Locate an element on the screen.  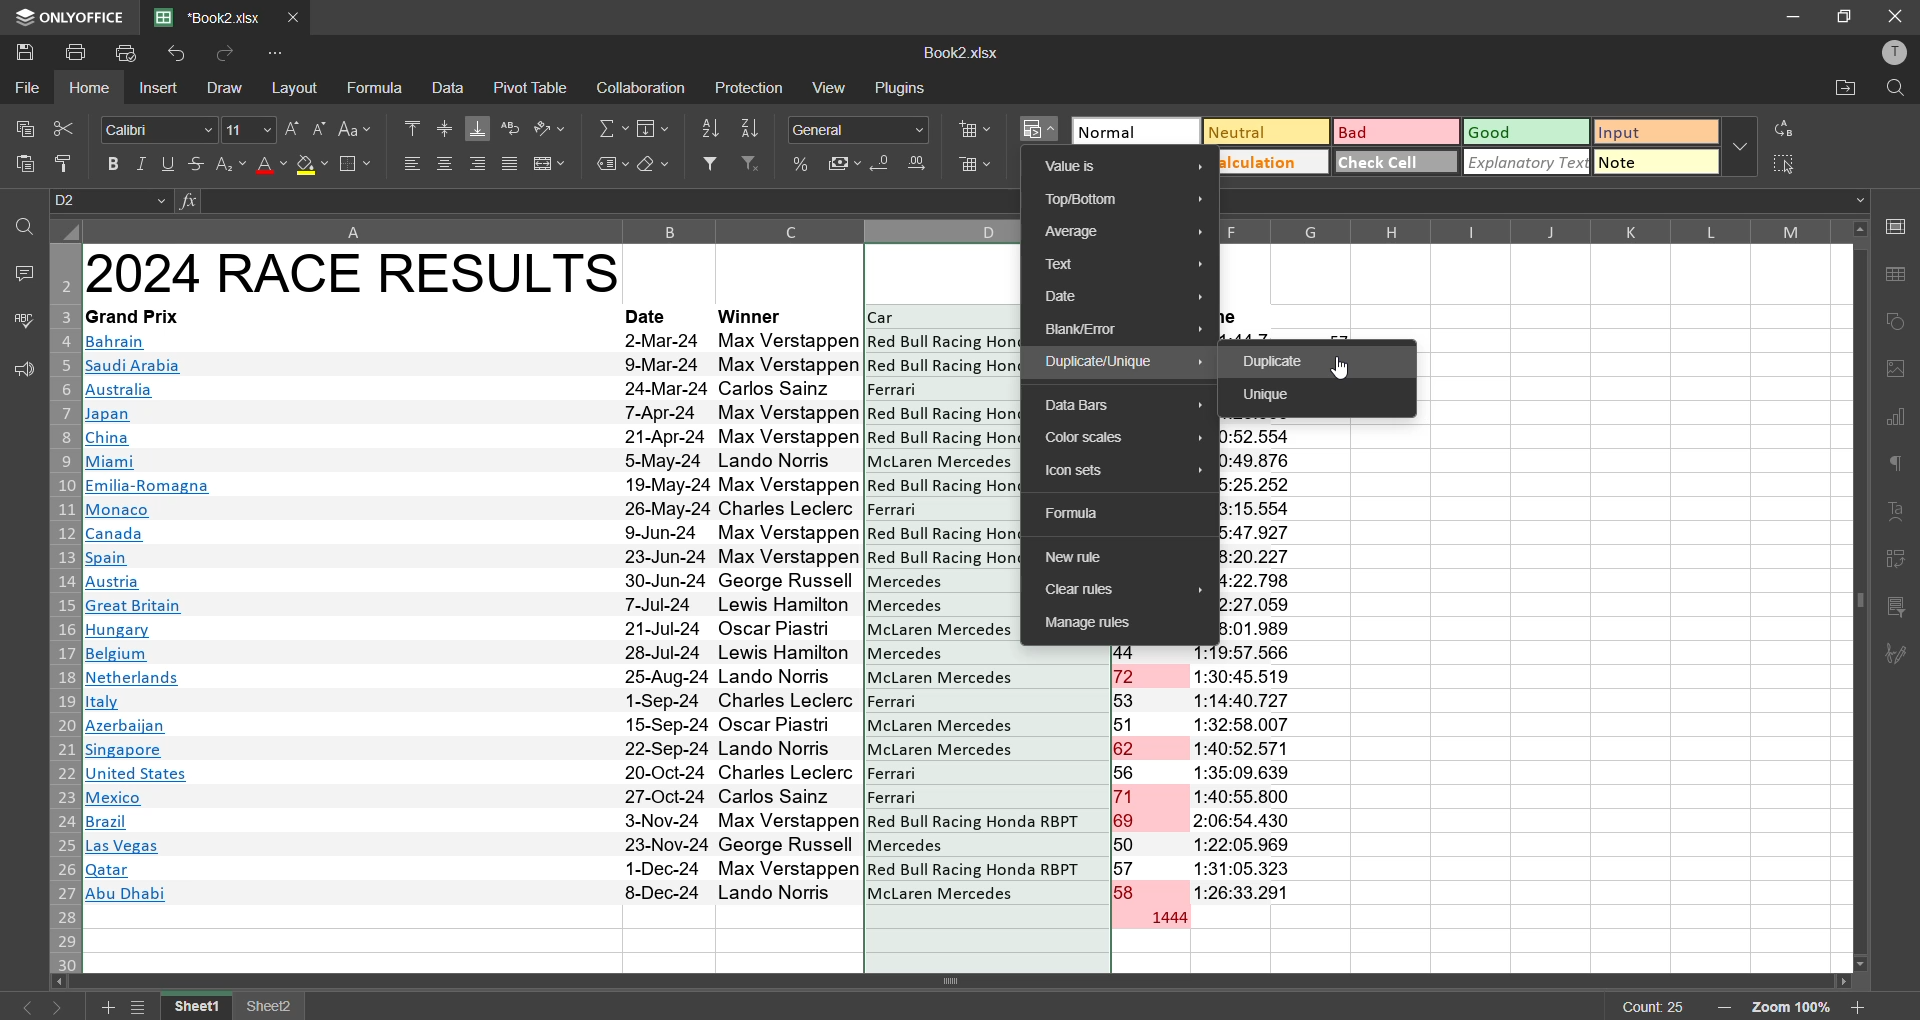
color scales is located at coordinates (1119, 438).